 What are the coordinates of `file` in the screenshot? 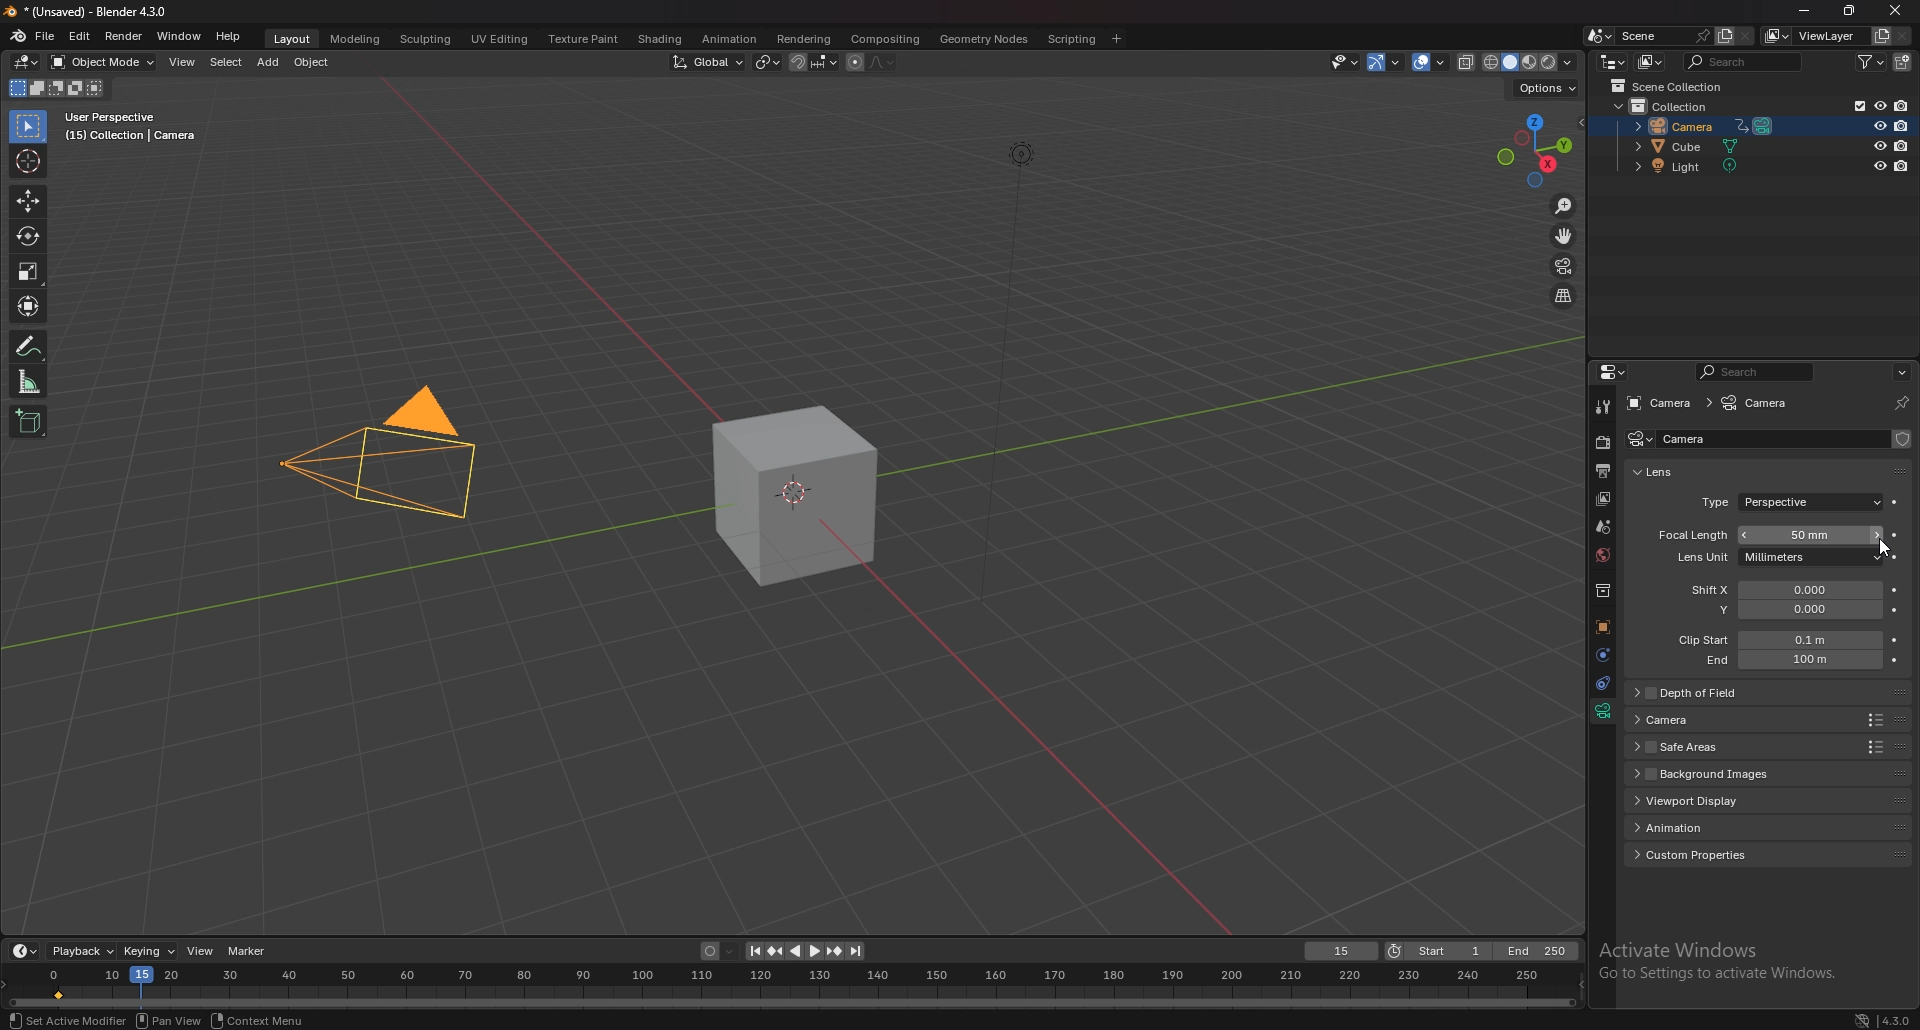 It's located at (47, 37).